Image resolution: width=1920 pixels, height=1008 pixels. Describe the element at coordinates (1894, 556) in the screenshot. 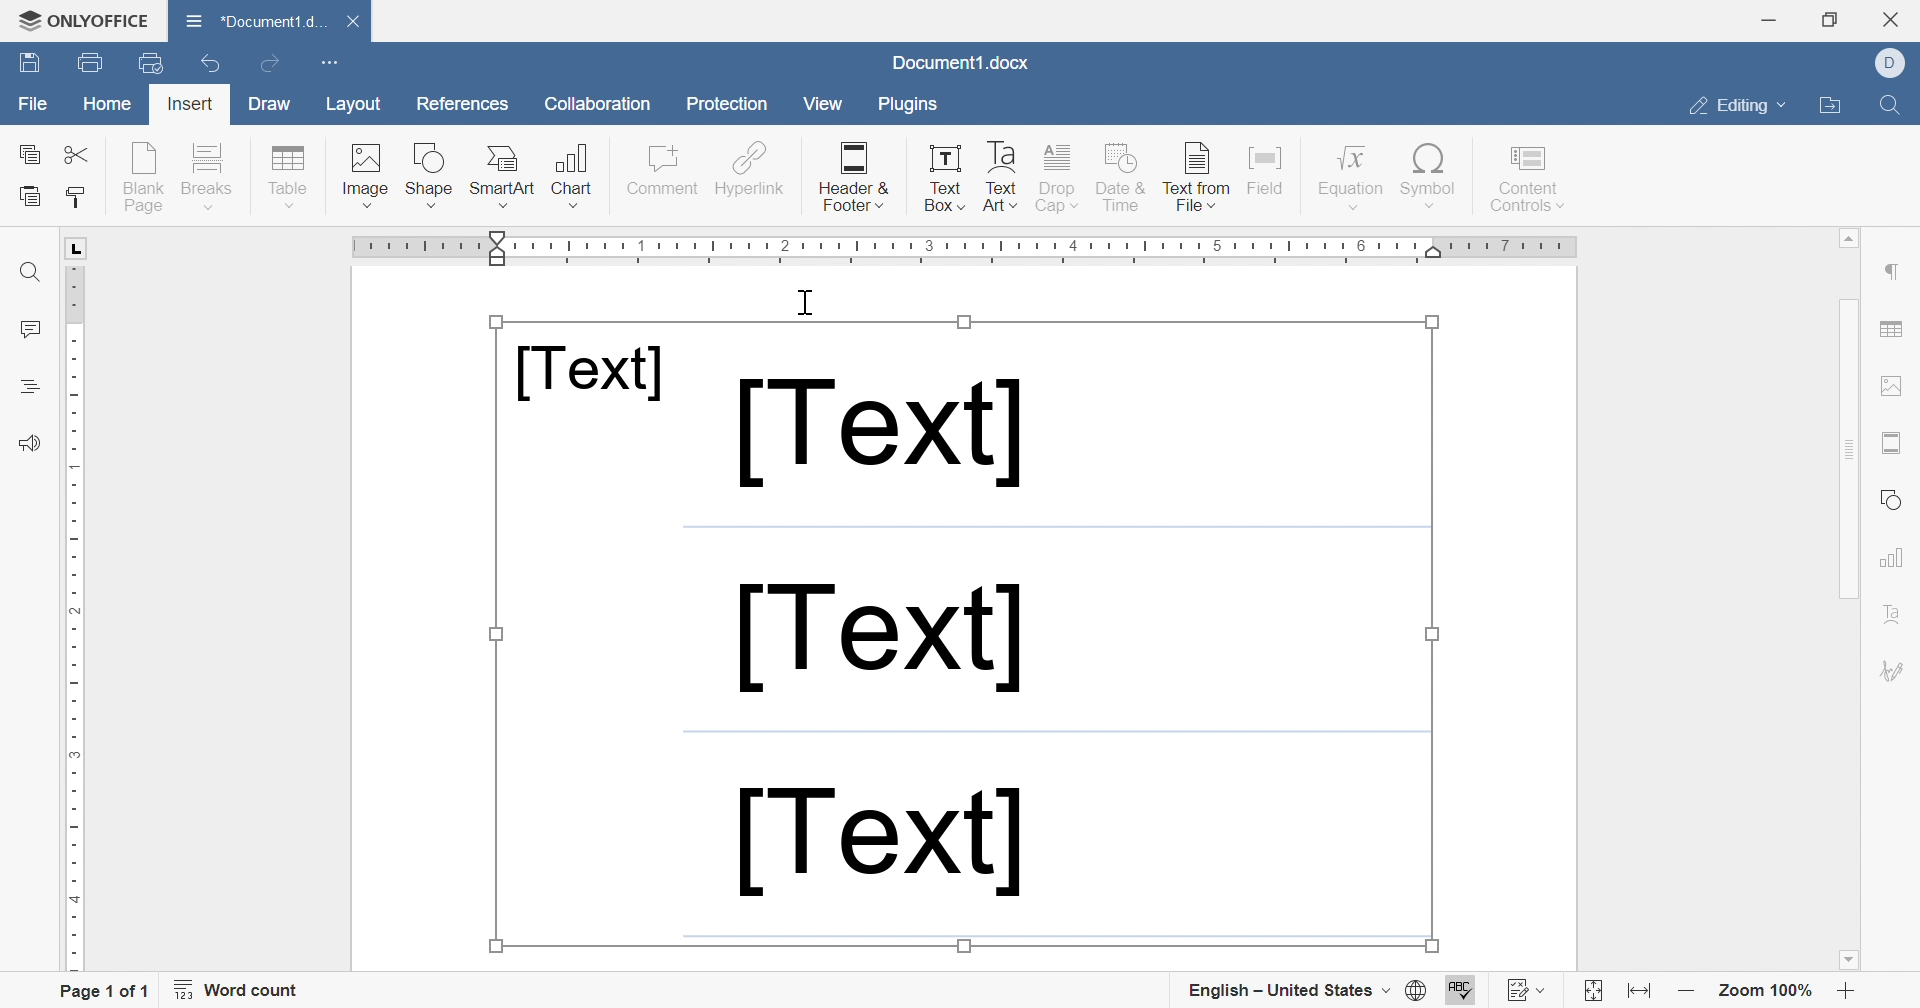

I see `Chart settings` at that location.